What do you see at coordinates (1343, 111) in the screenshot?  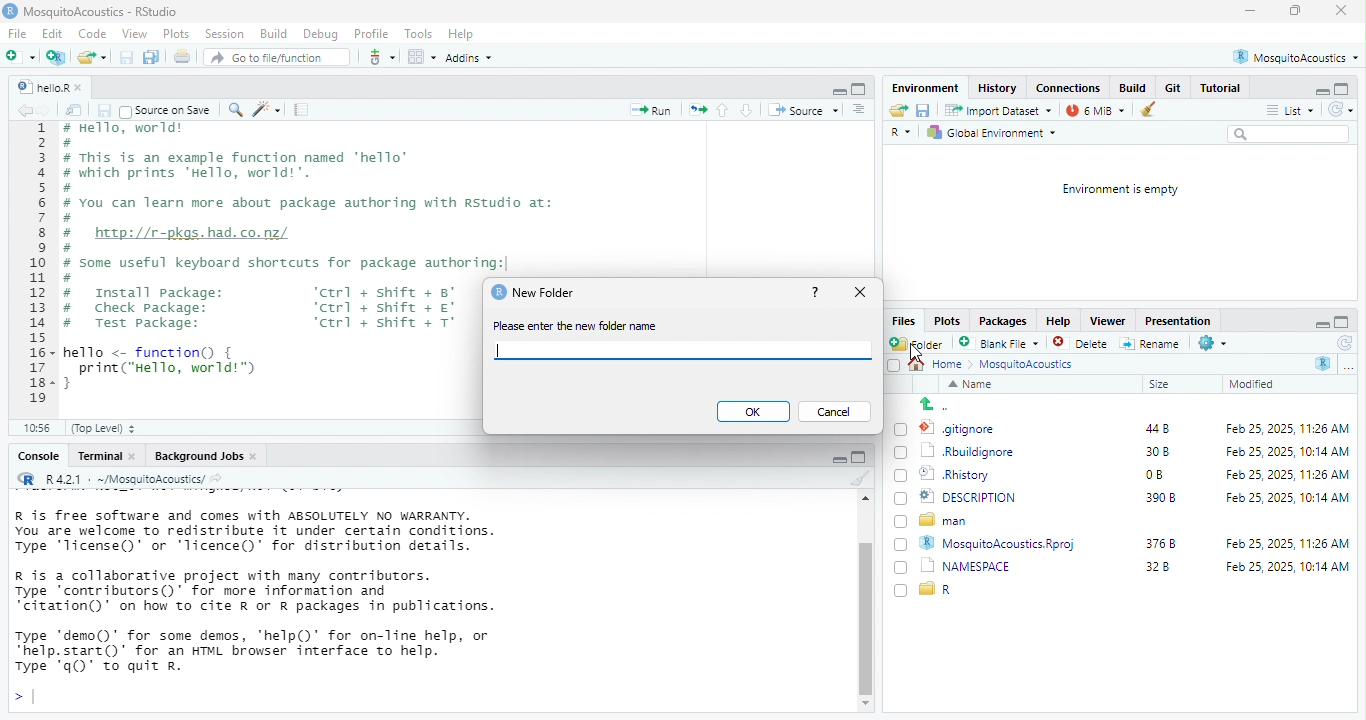 I see `refresh` at bounding box center [1343, 111].